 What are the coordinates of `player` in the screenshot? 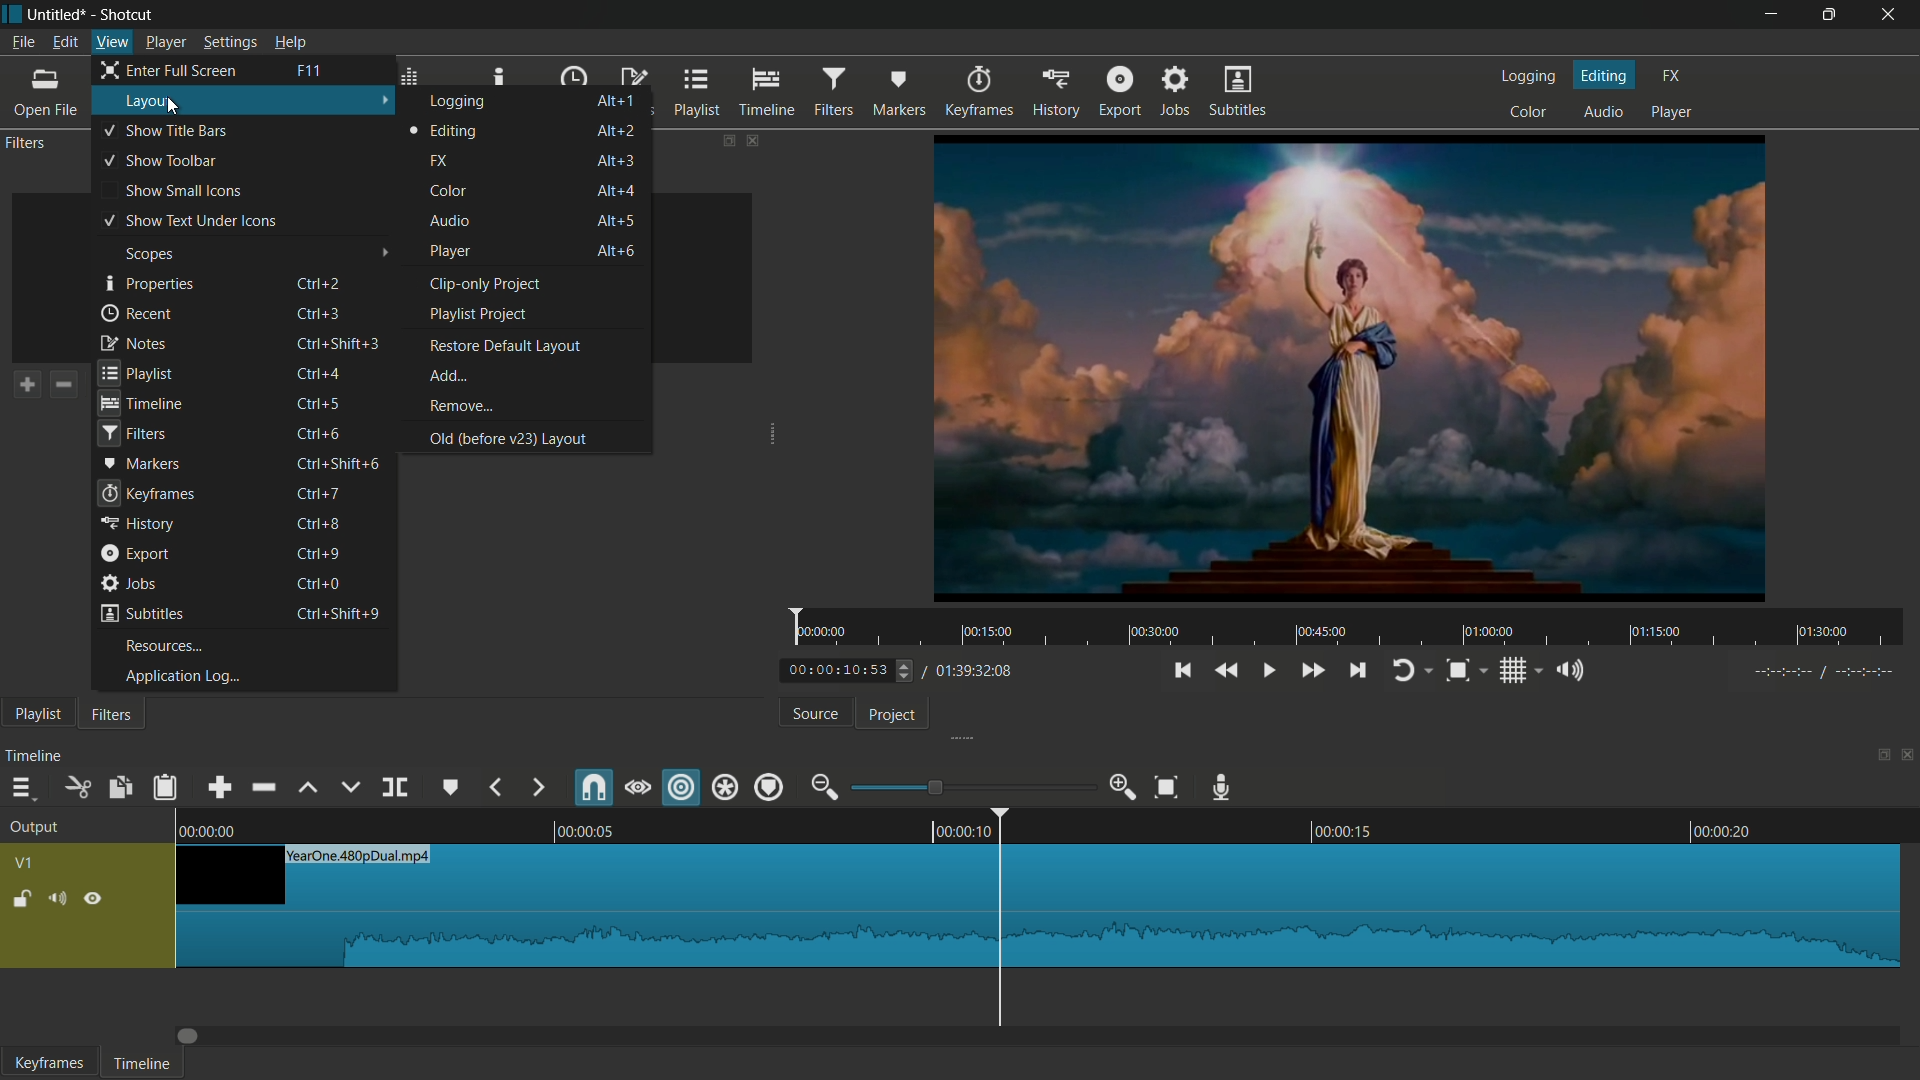 It's located at (1671, 111).